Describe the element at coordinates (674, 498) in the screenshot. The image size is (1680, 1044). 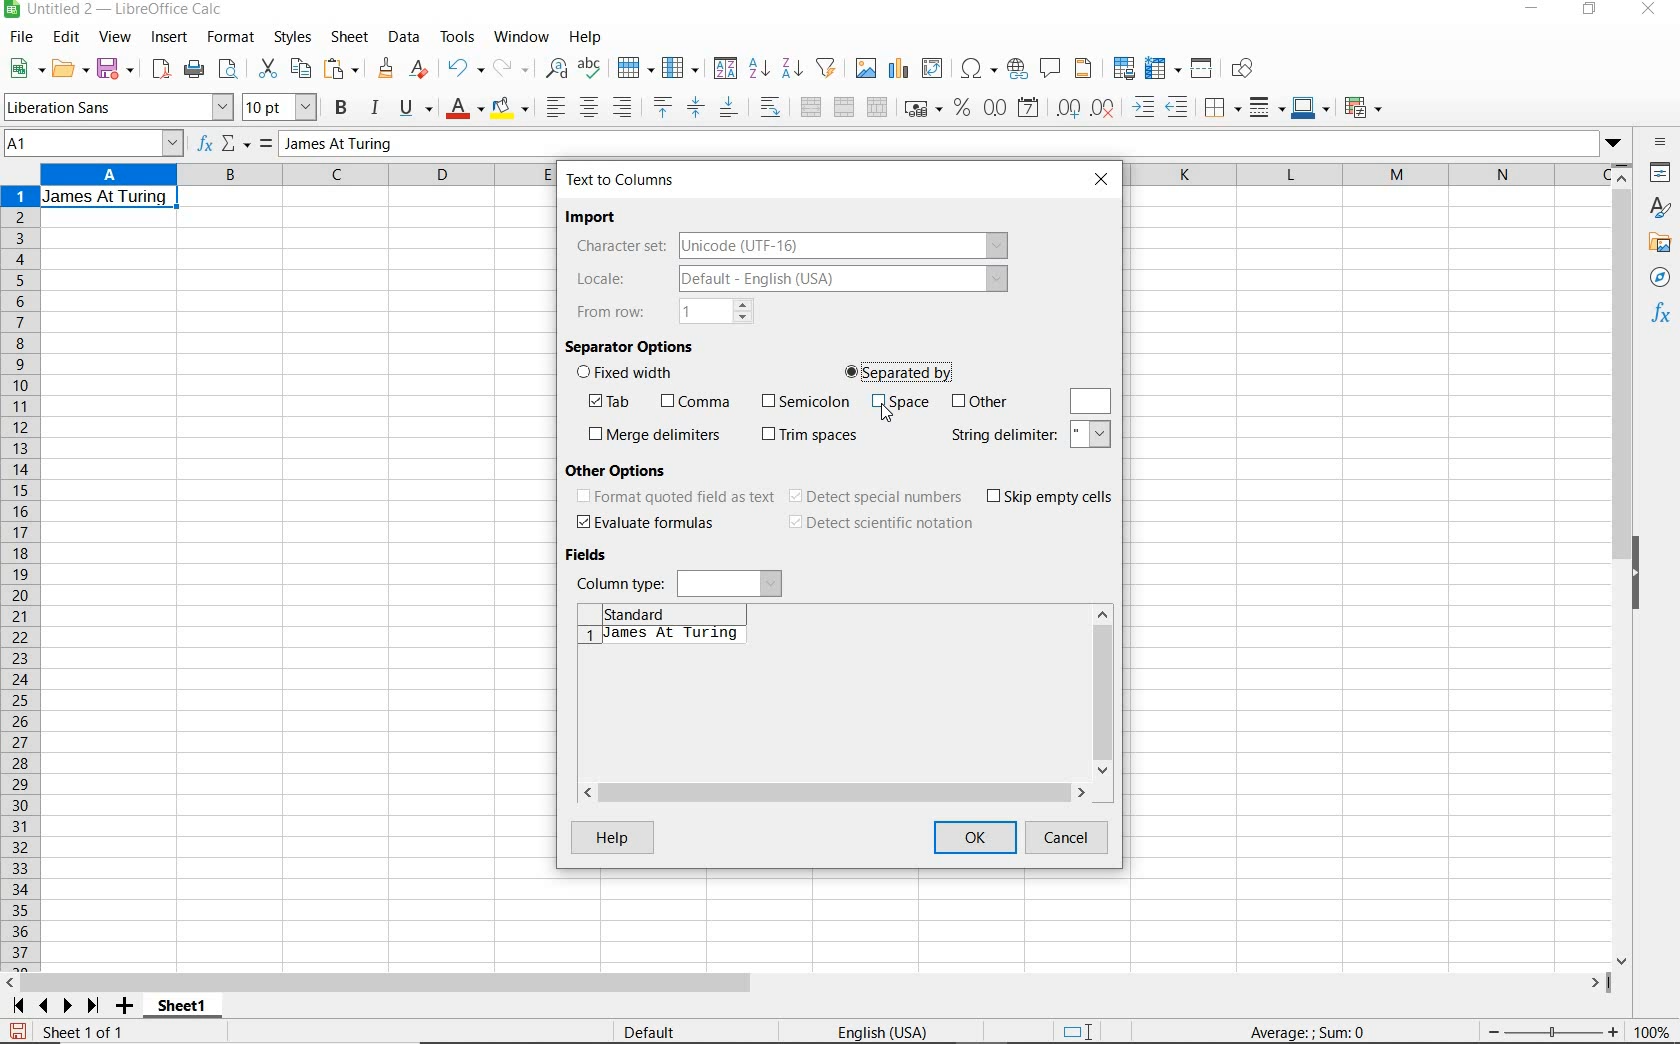
I see `format quoted field as text` at that location.